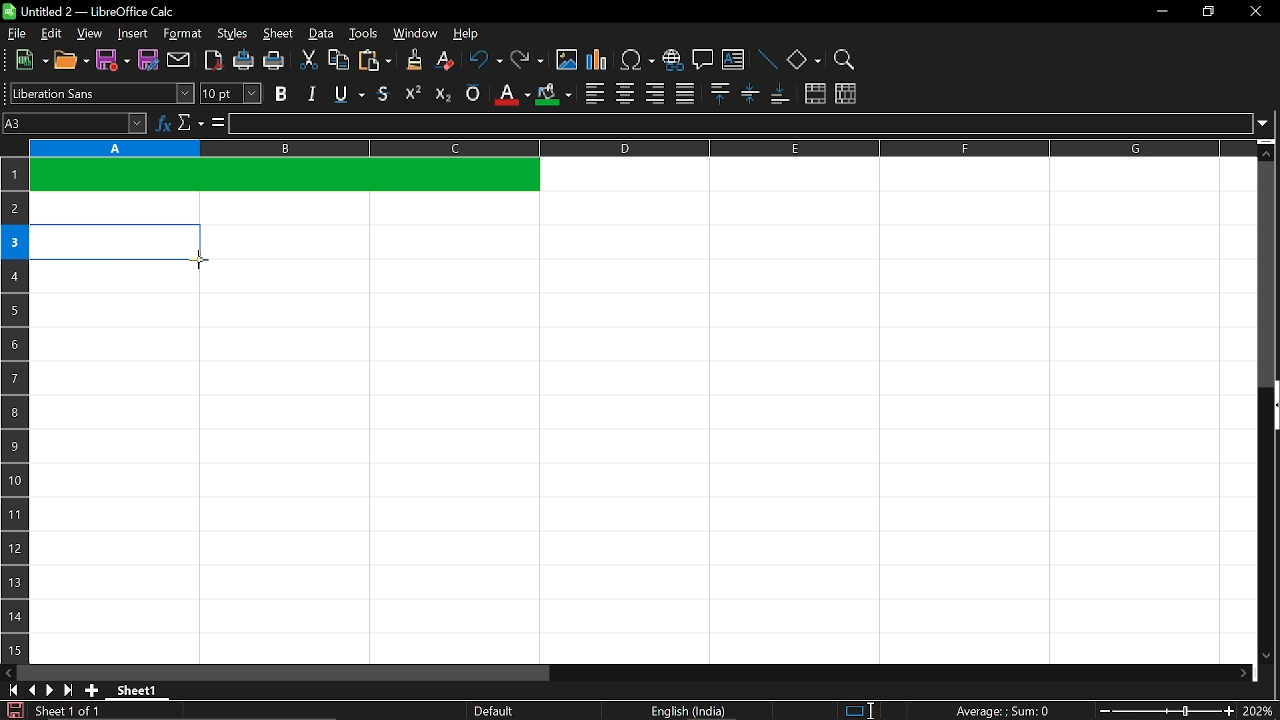 The width and height of the screenshot is (1280, 720). What do you see at coordinates (137, 690) in the screenshot?
I see `Sheet 1` at bounding box center [137, 690].